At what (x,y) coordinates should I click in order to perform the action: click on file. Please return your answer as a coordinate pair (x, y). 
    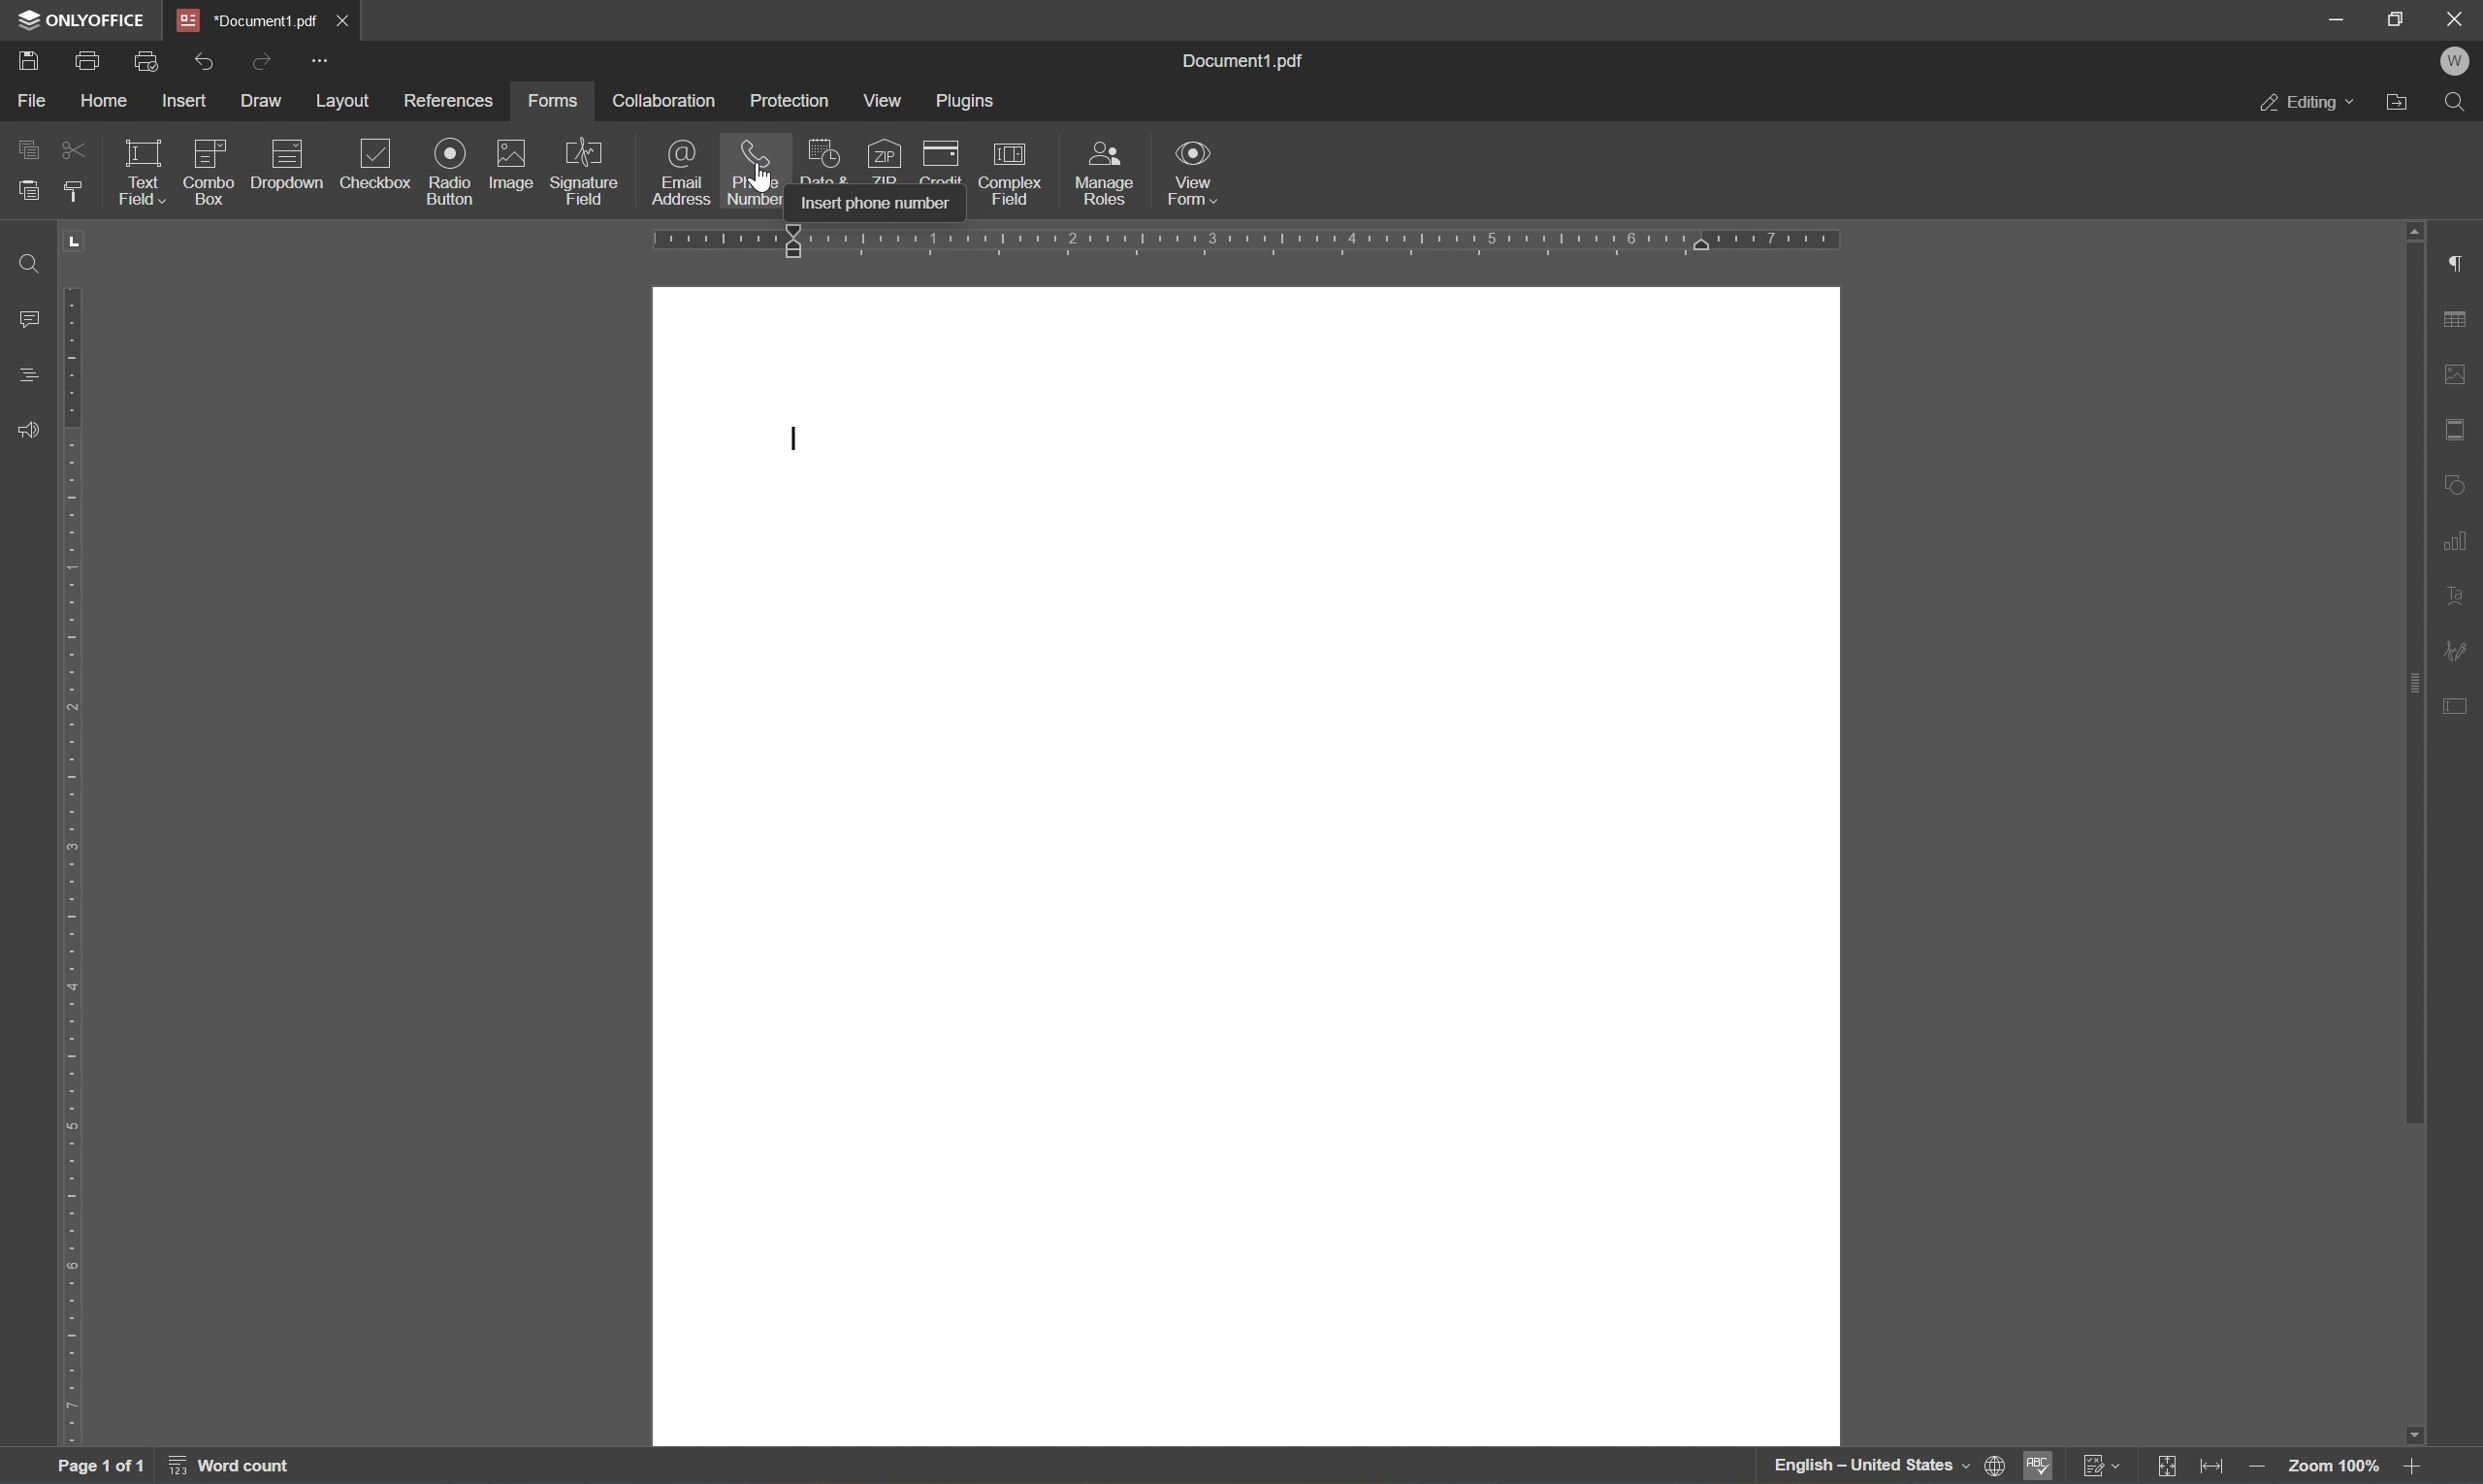
    Looking at the image, I should click on (36, 103).